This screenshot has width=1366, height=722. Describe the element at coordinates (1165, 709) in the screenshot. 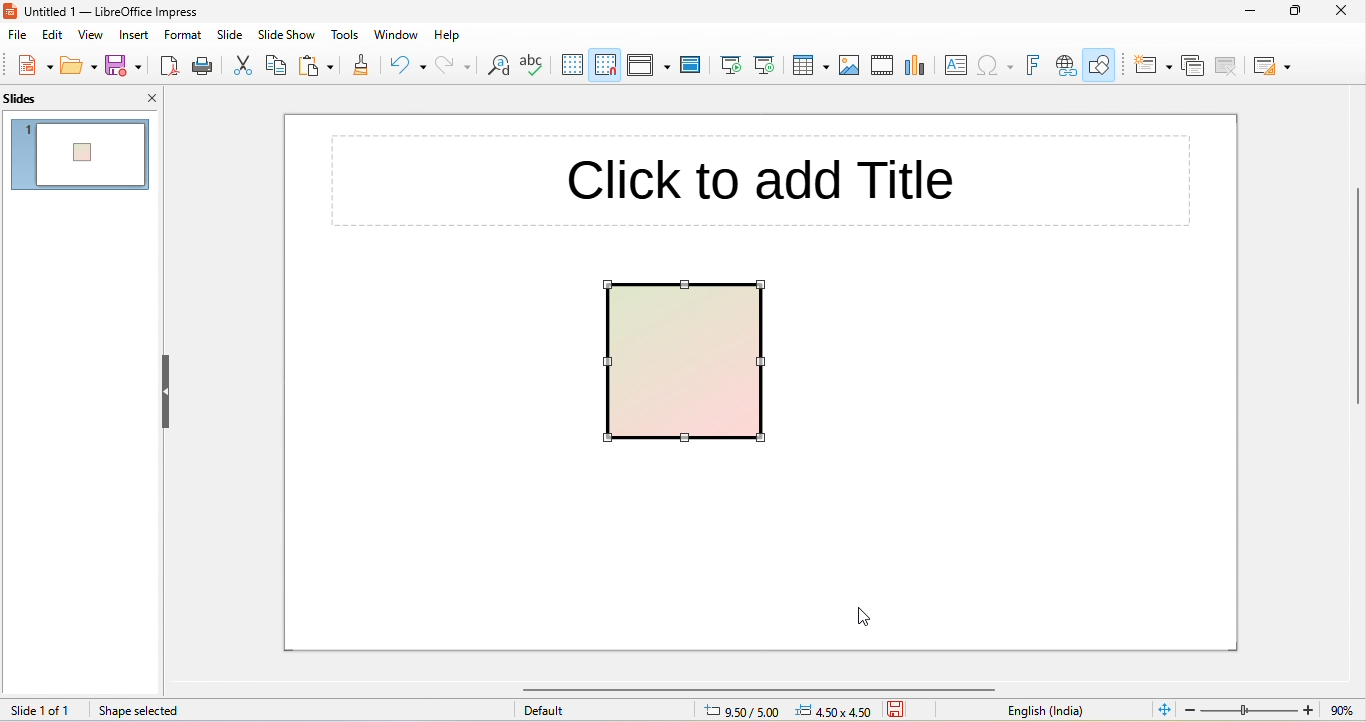

I see `fit to current window` at that location.